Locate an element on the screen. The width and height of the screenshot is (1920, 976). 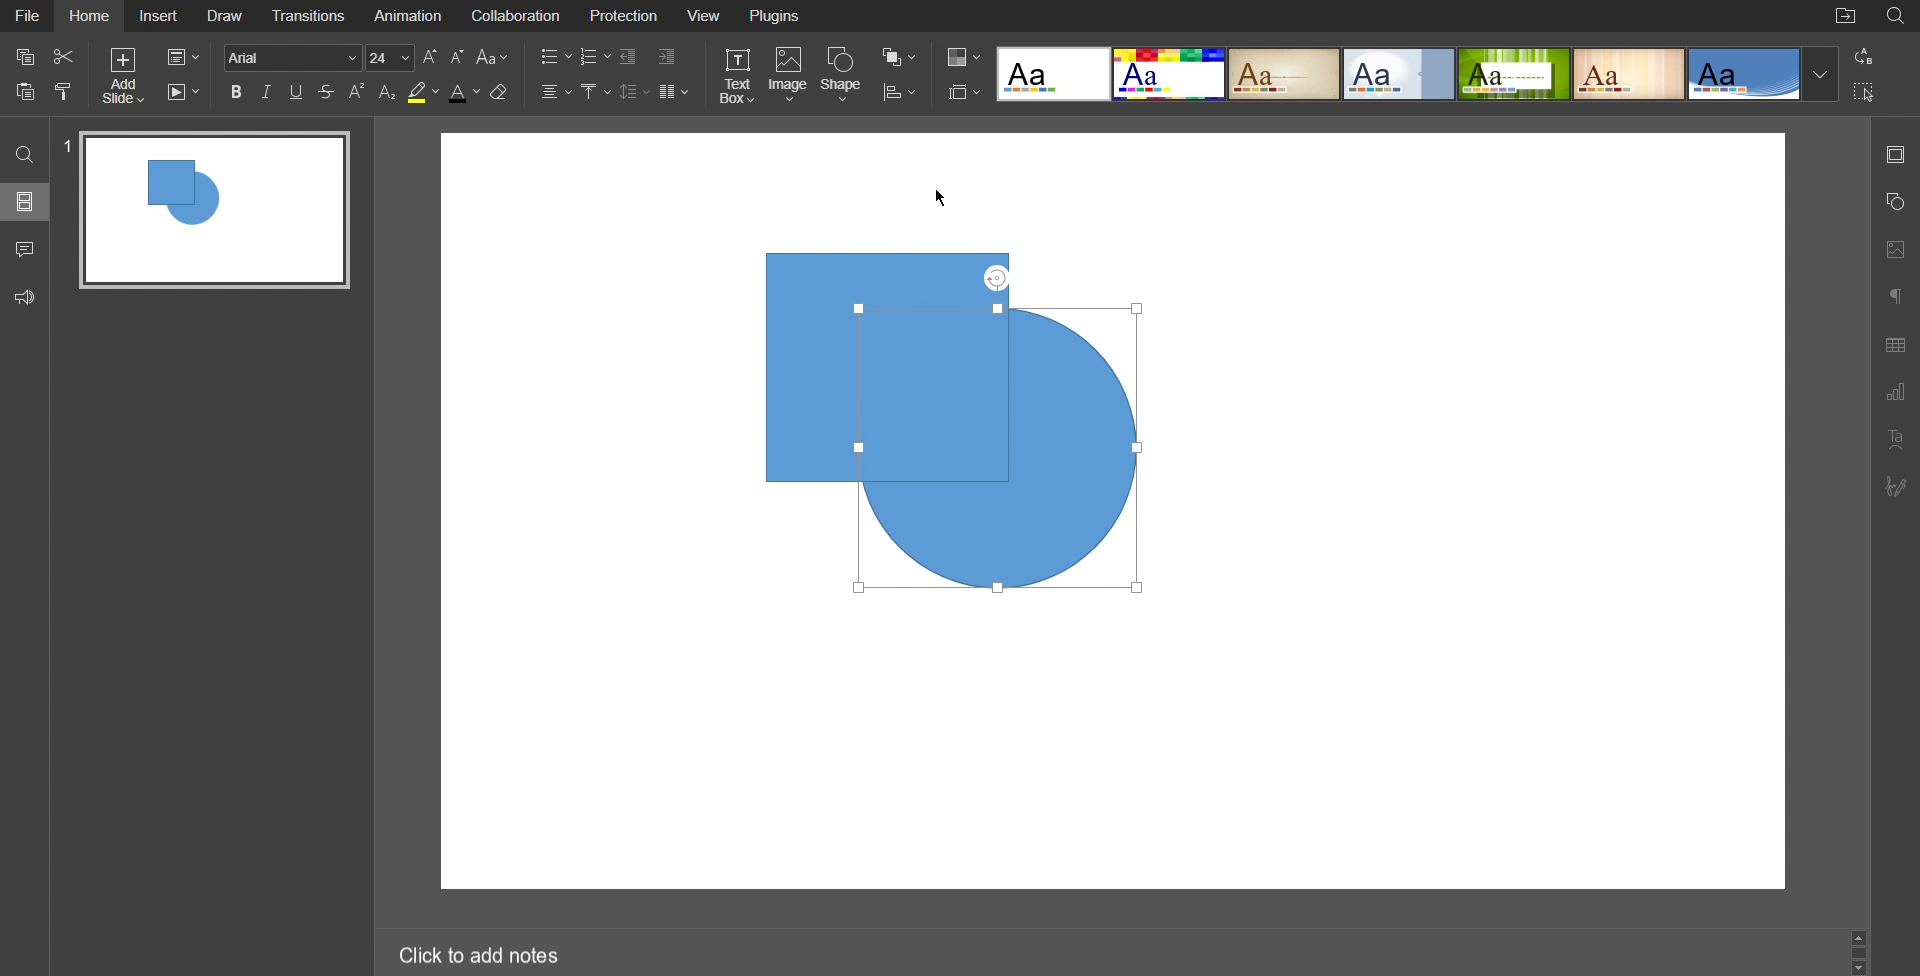
Insert is located at coordinates (155, 16).